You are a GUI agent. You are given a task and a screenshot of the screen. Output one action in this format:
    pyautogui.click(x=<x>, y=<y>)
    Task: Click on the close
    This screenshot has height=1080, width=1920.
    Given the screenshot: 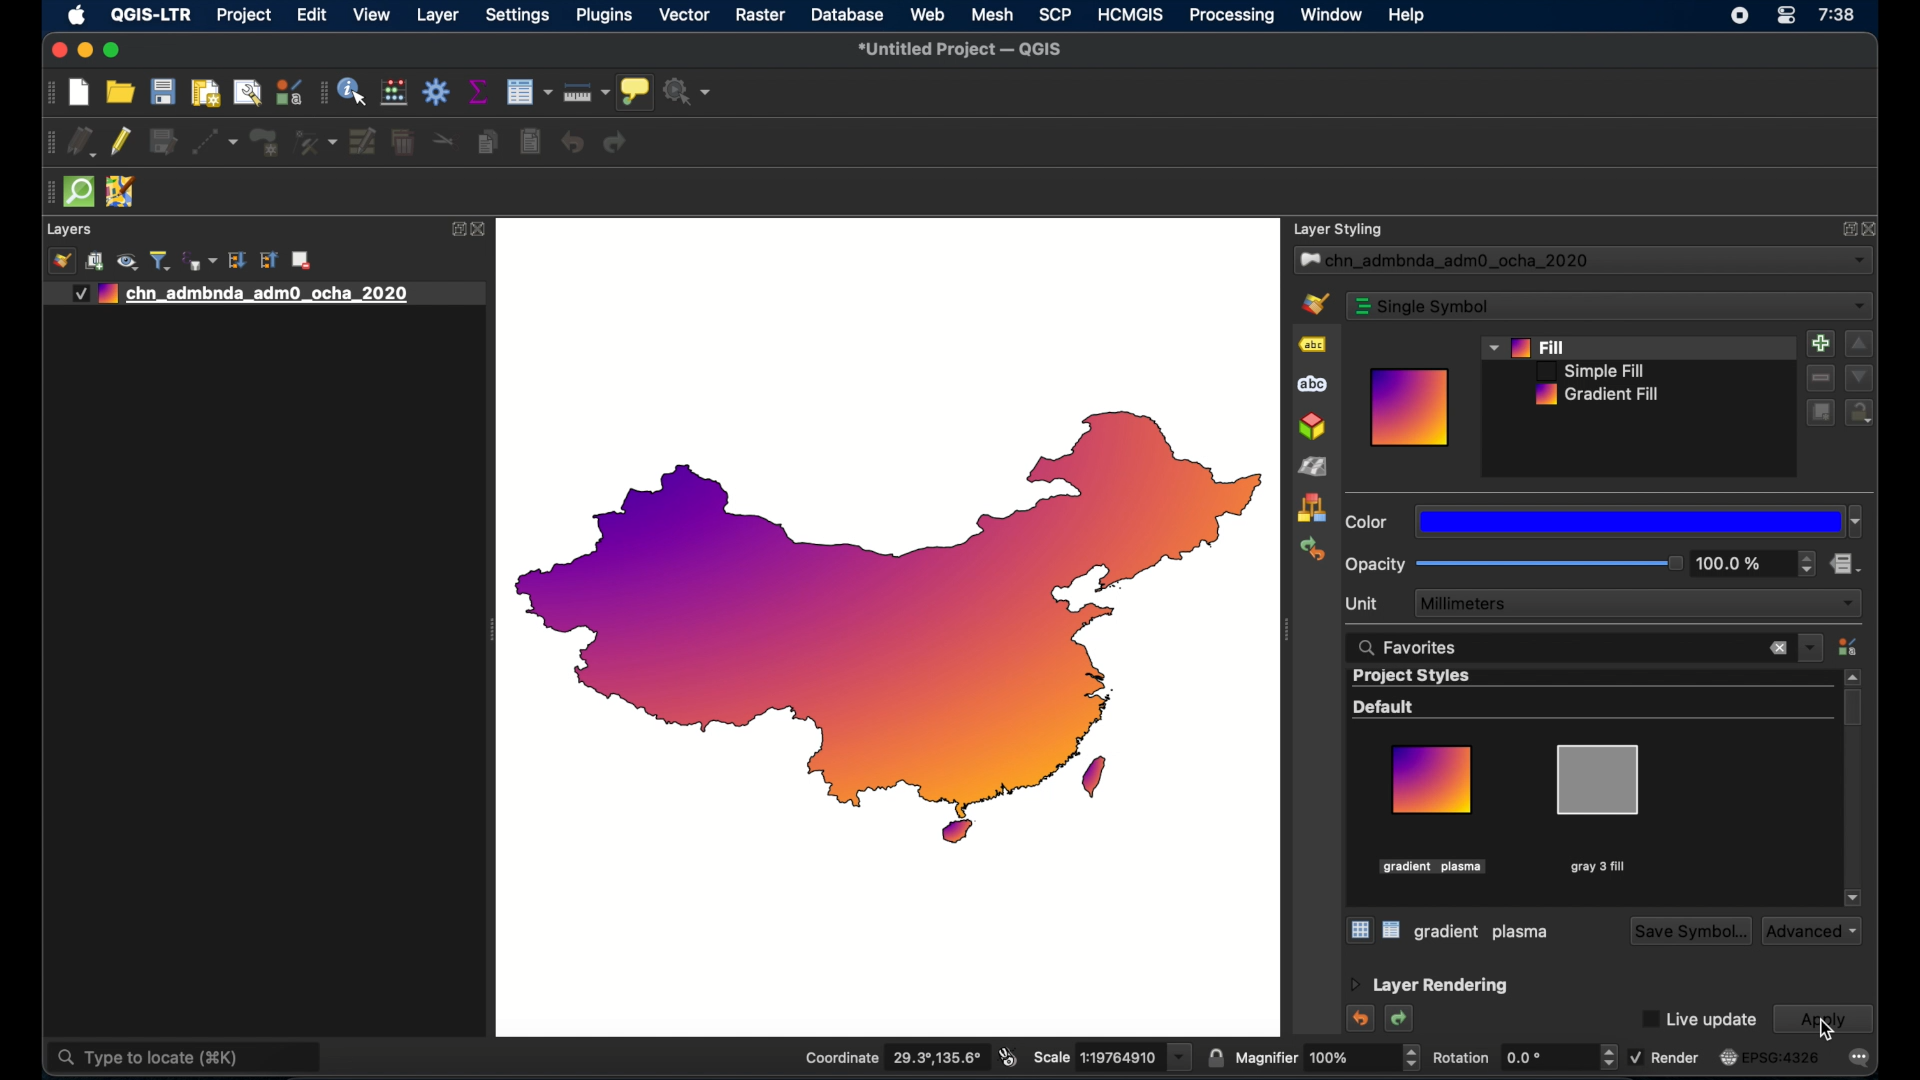 What is the action you would take?
    pyautogui.click(x=1777, y=649)
    